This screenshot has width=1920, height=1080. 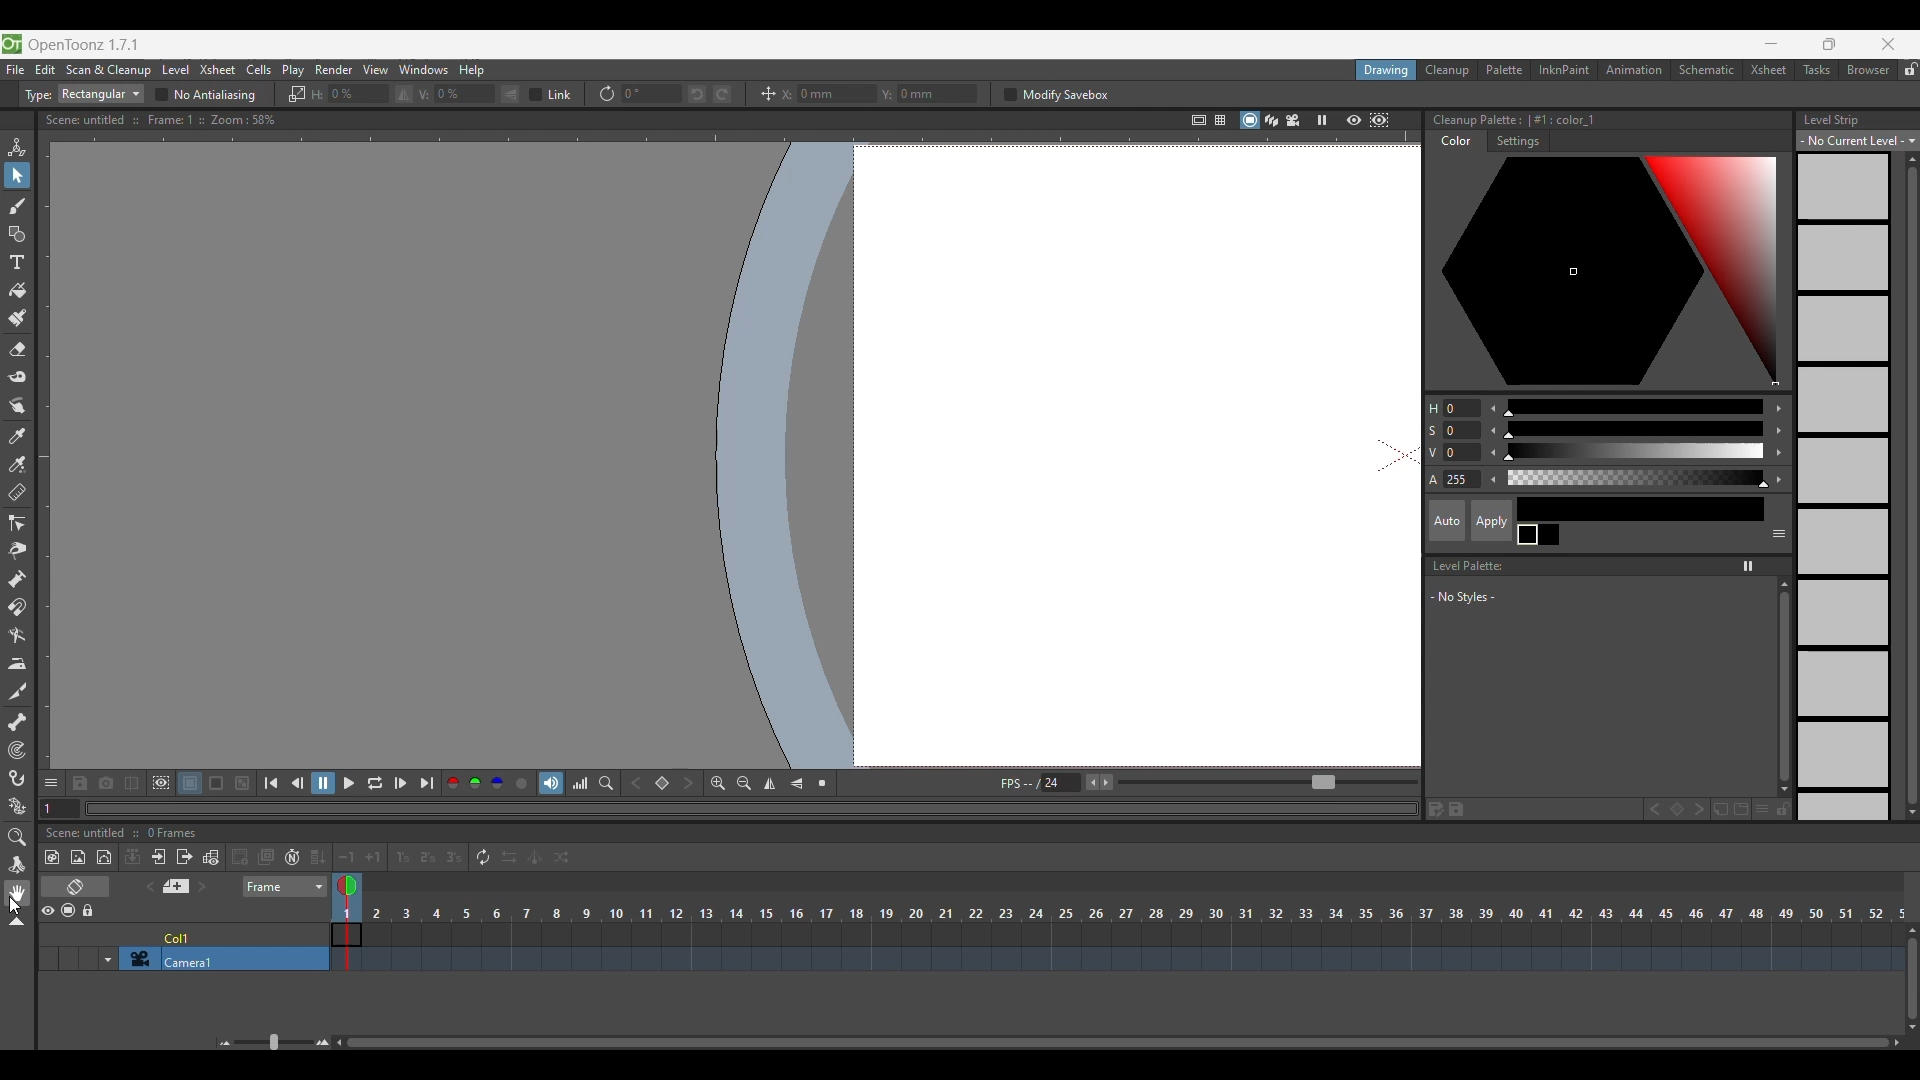 What do you see at coordinates (52, 857) in the screenshot?
I see `New toonz raster level` at bounding box center [52, 857].